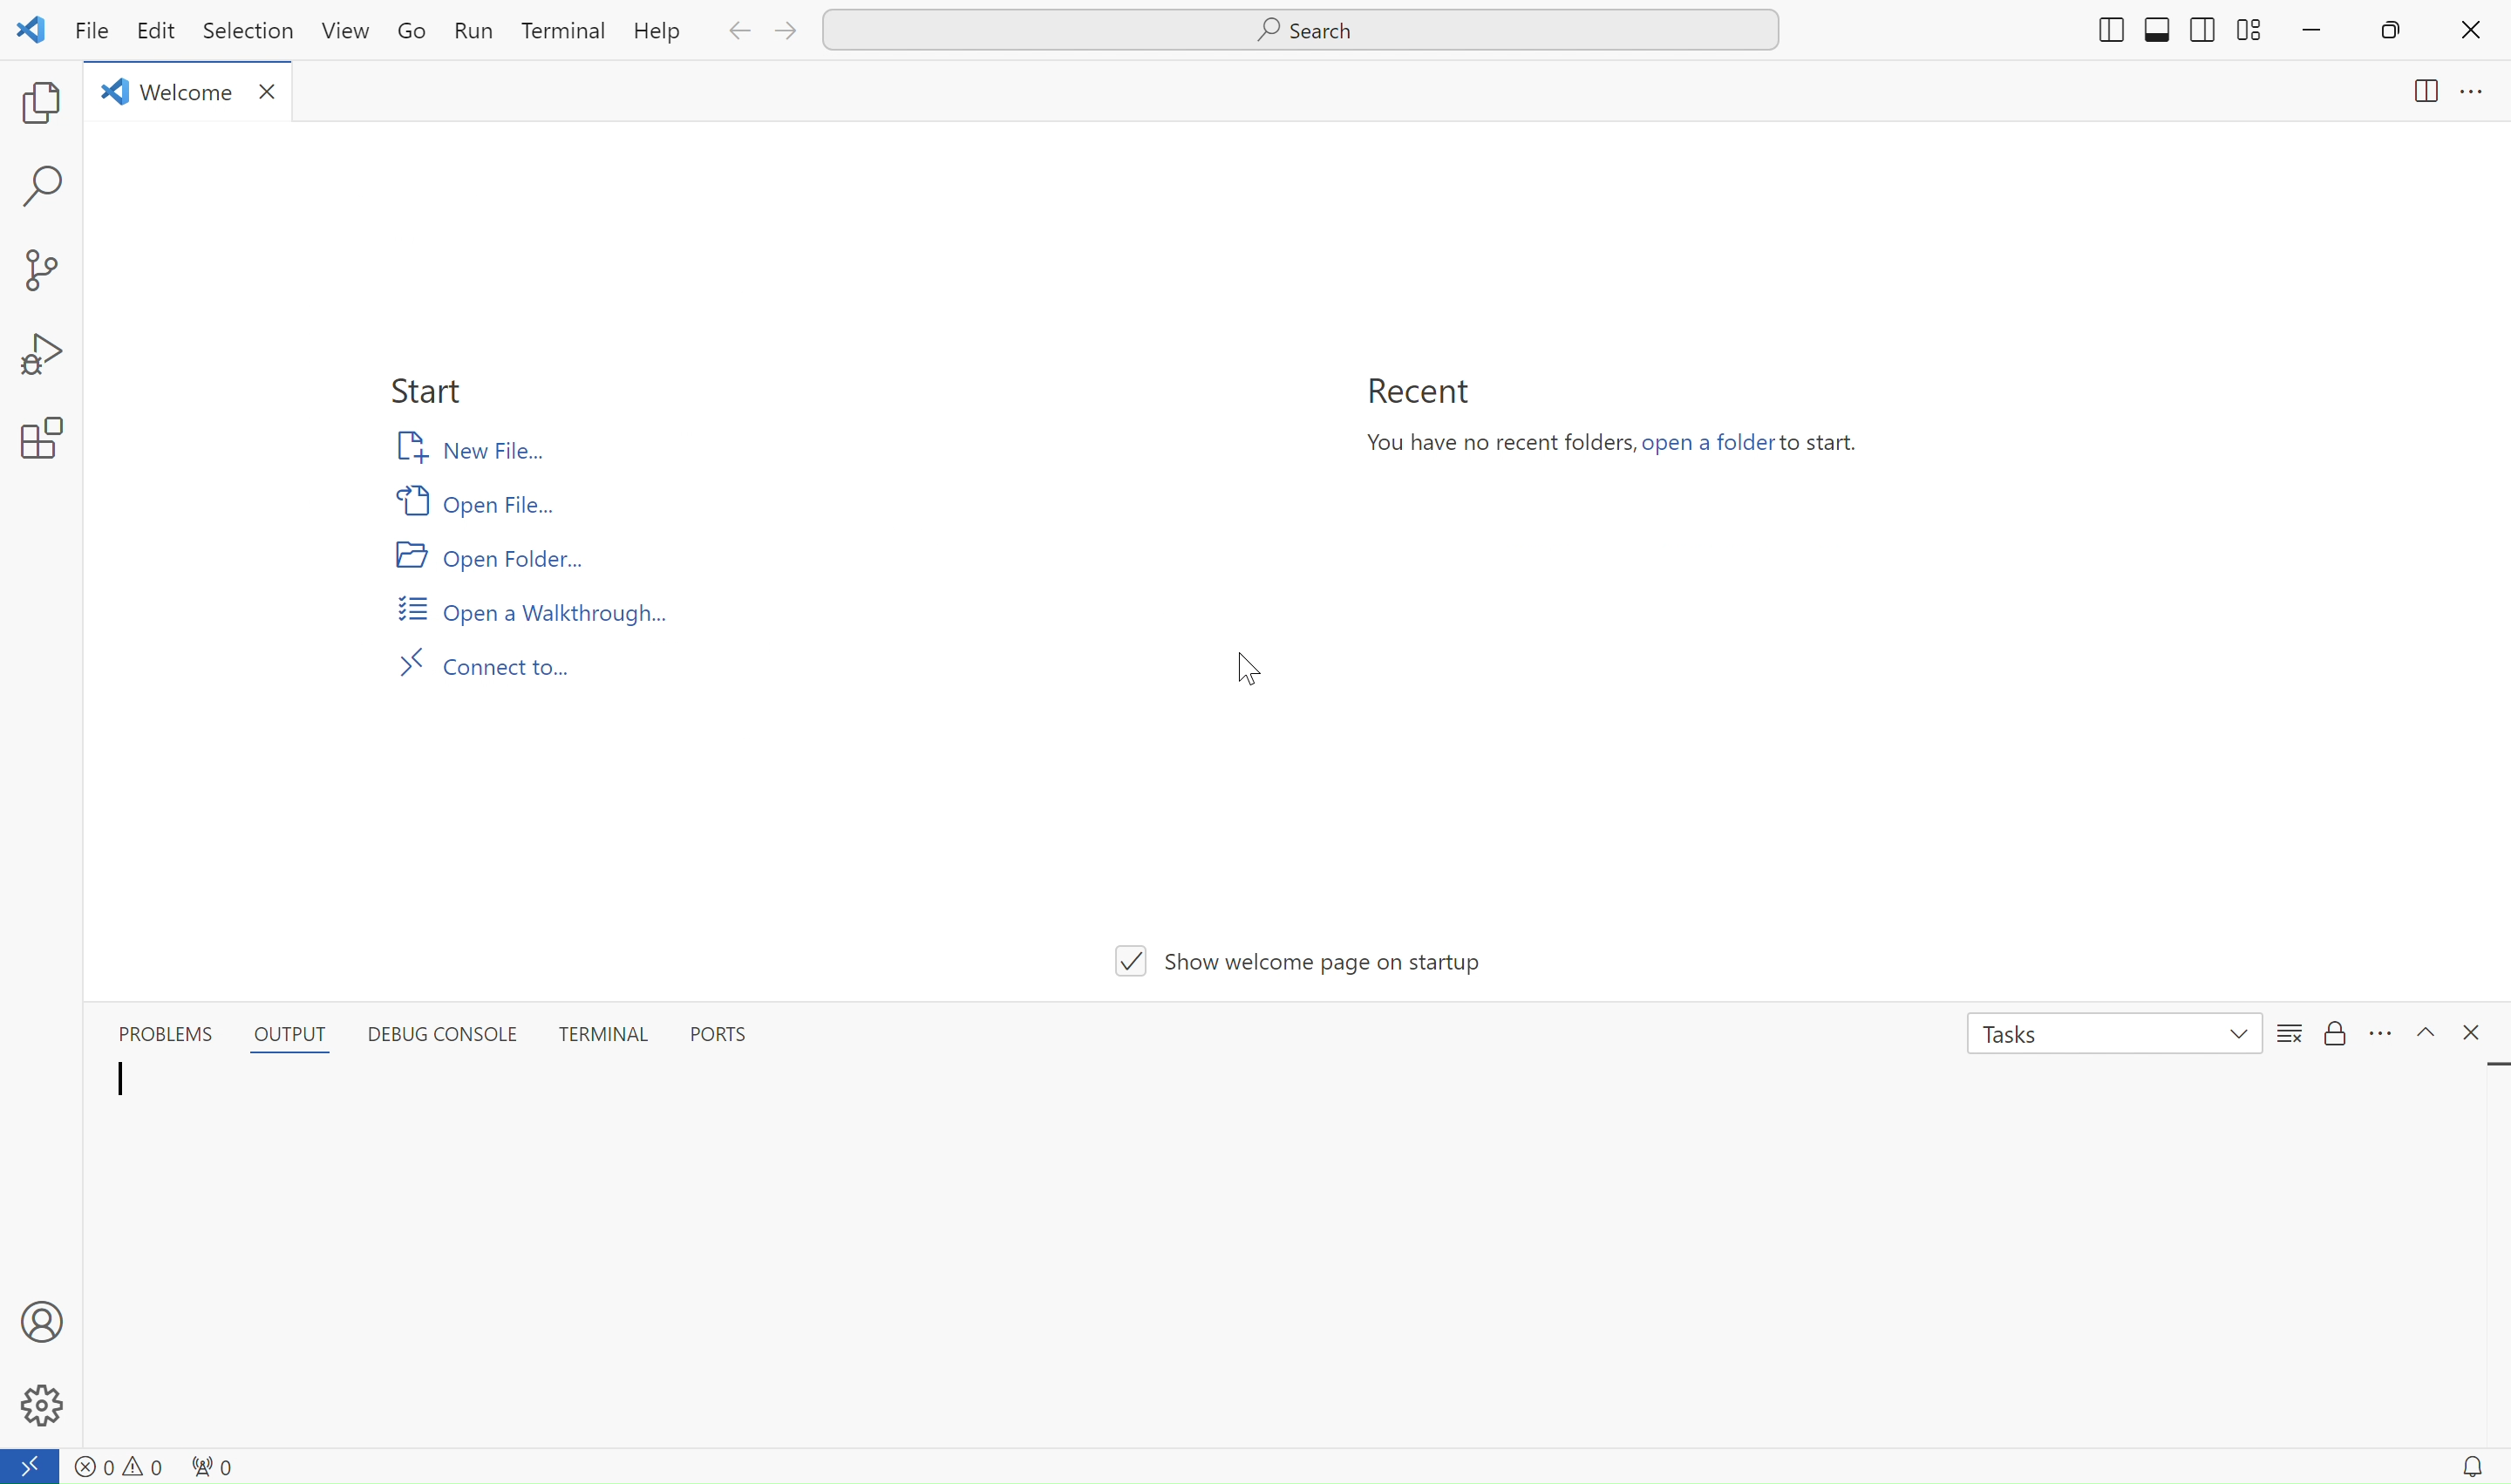 This screenshot has width=2511, height=1484. What do you see at coordinates (93, 35) in the screenshot?
I see `File` at bounding box center [93, 35].